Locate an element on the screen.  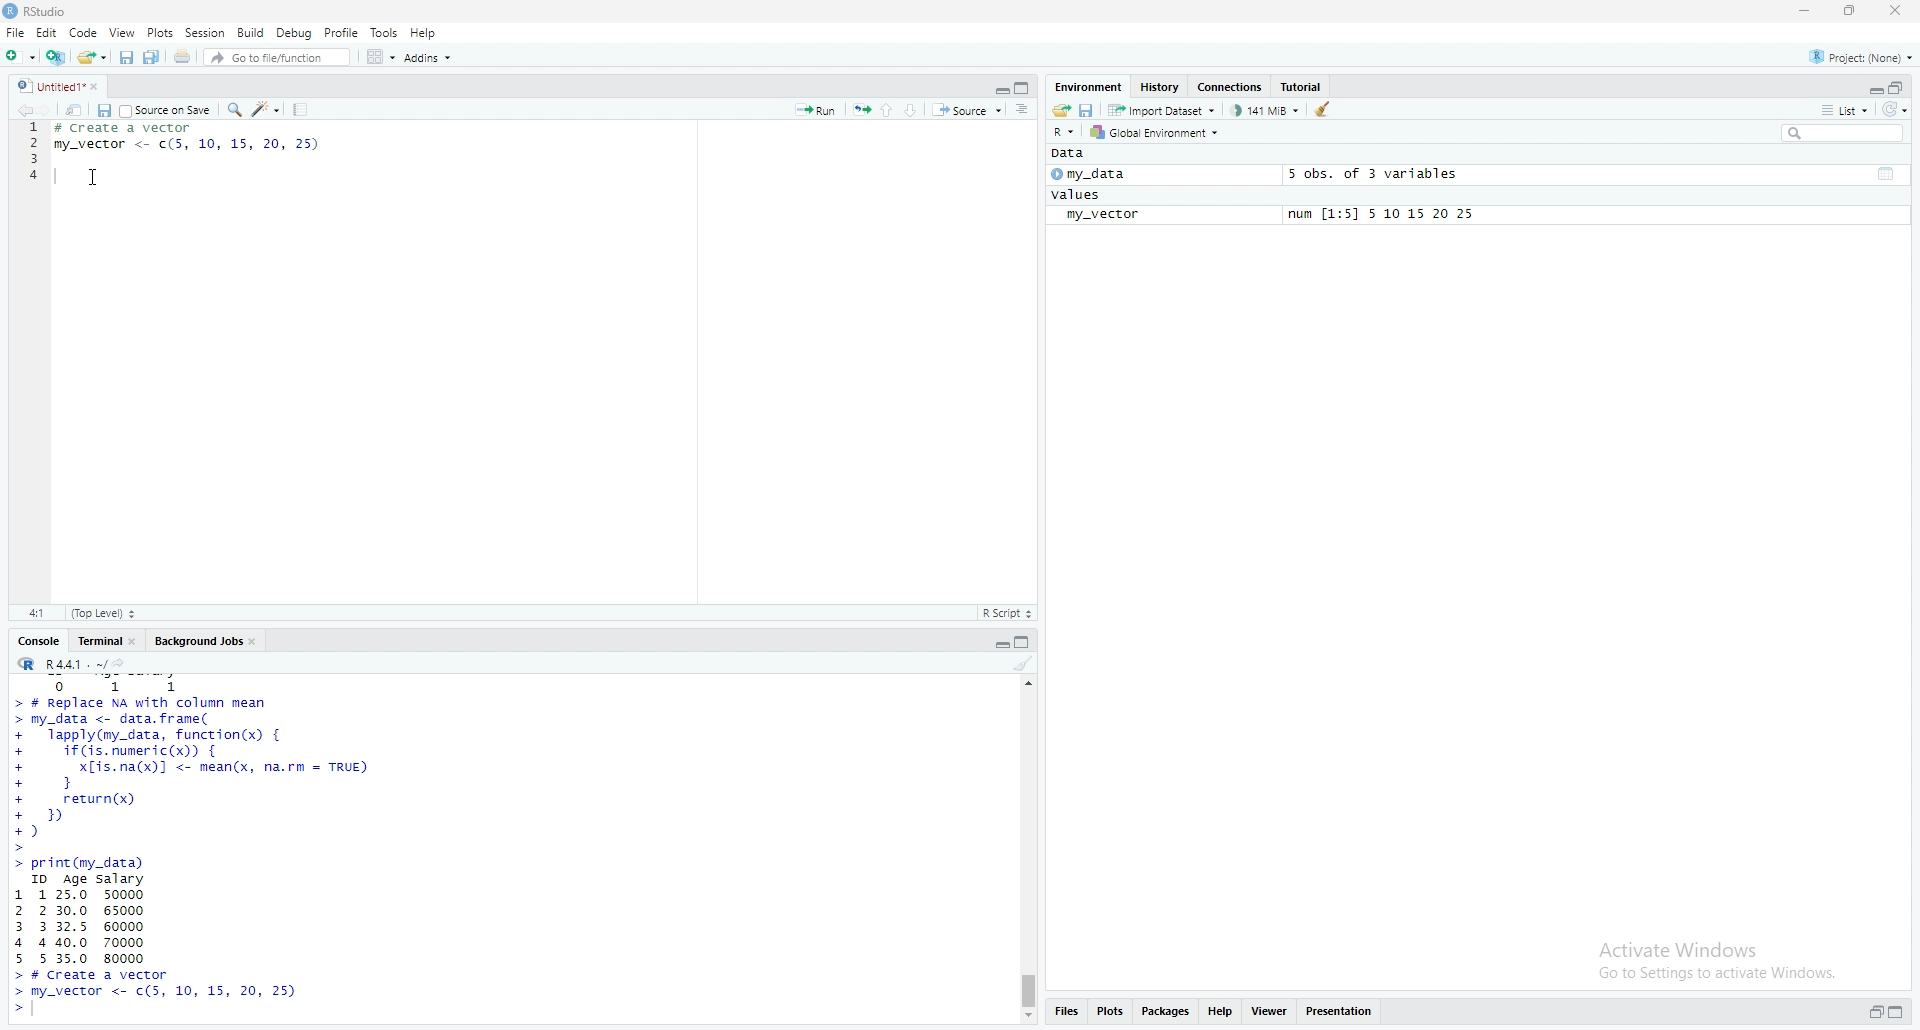
workspace pane is located at coordinates (376, 57).